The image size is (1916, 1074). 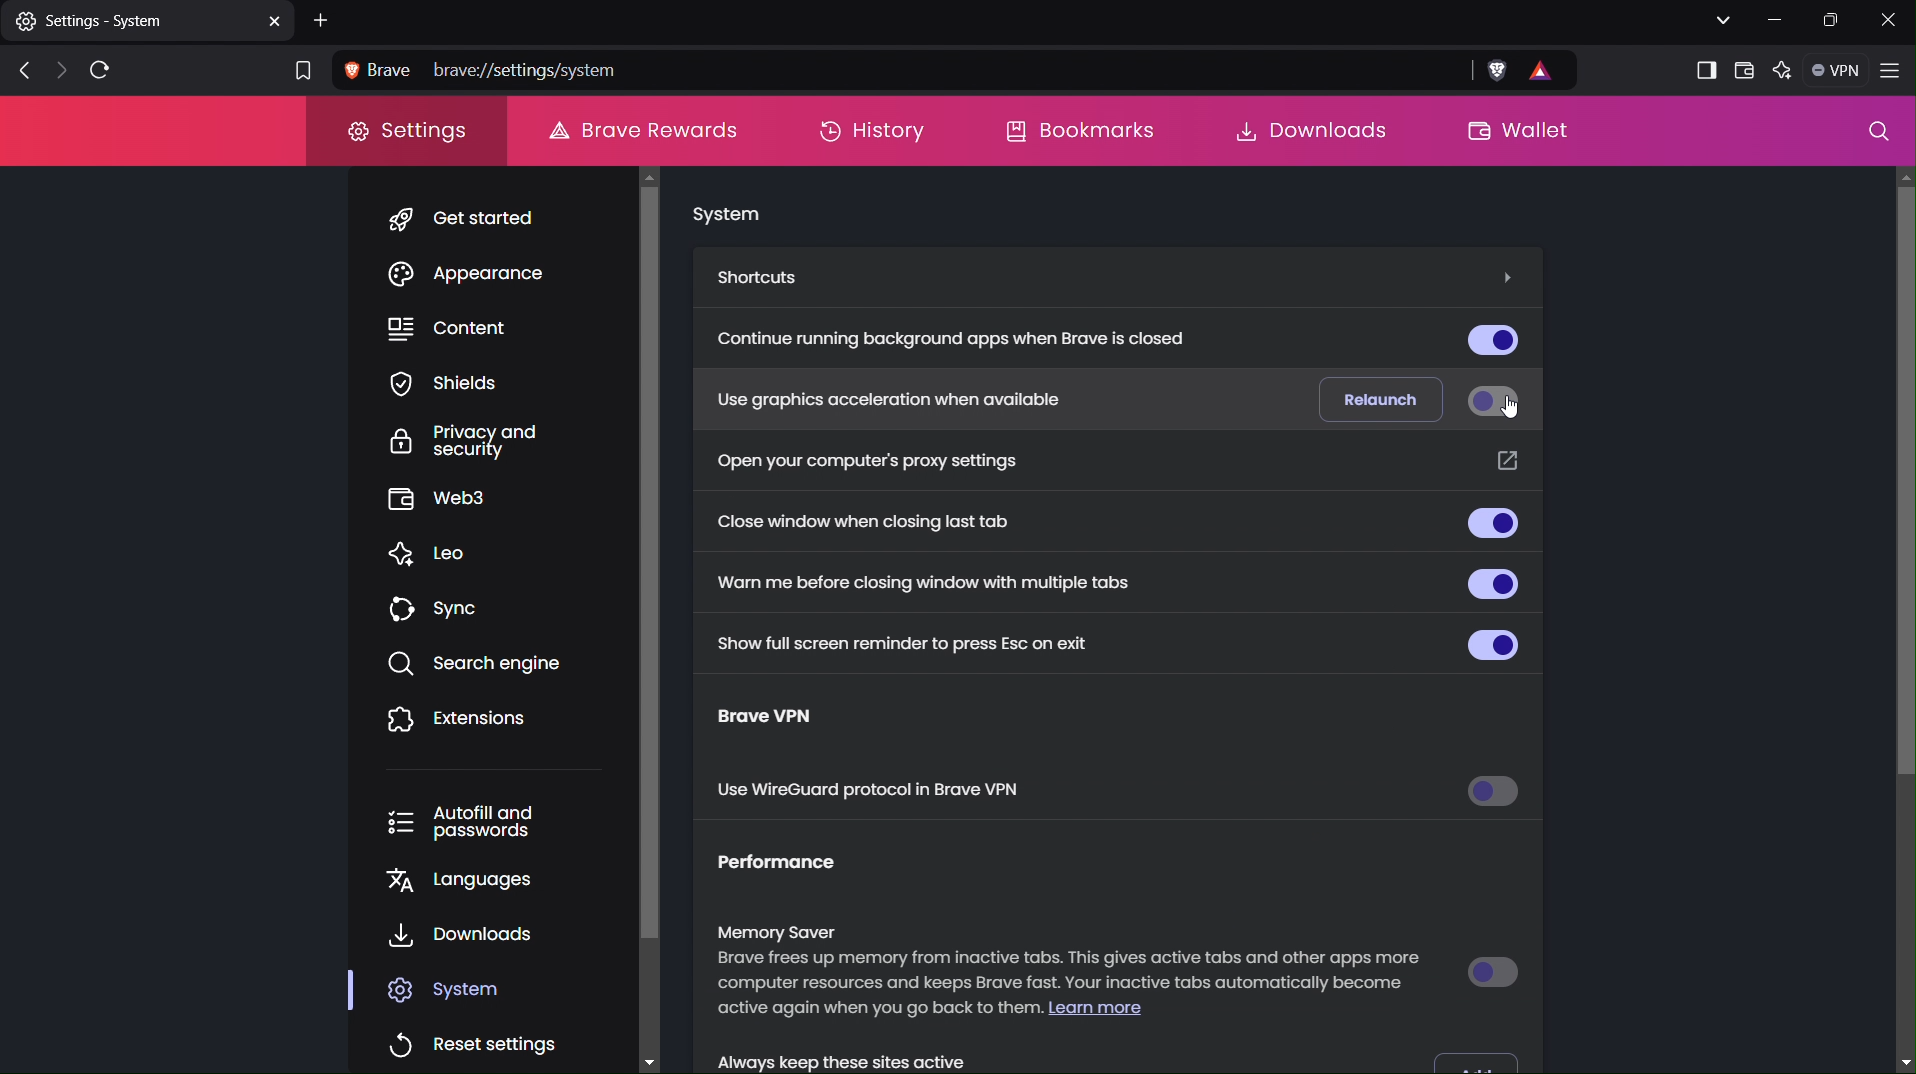 I want to click on Search engine, so click(x=482, y=664).